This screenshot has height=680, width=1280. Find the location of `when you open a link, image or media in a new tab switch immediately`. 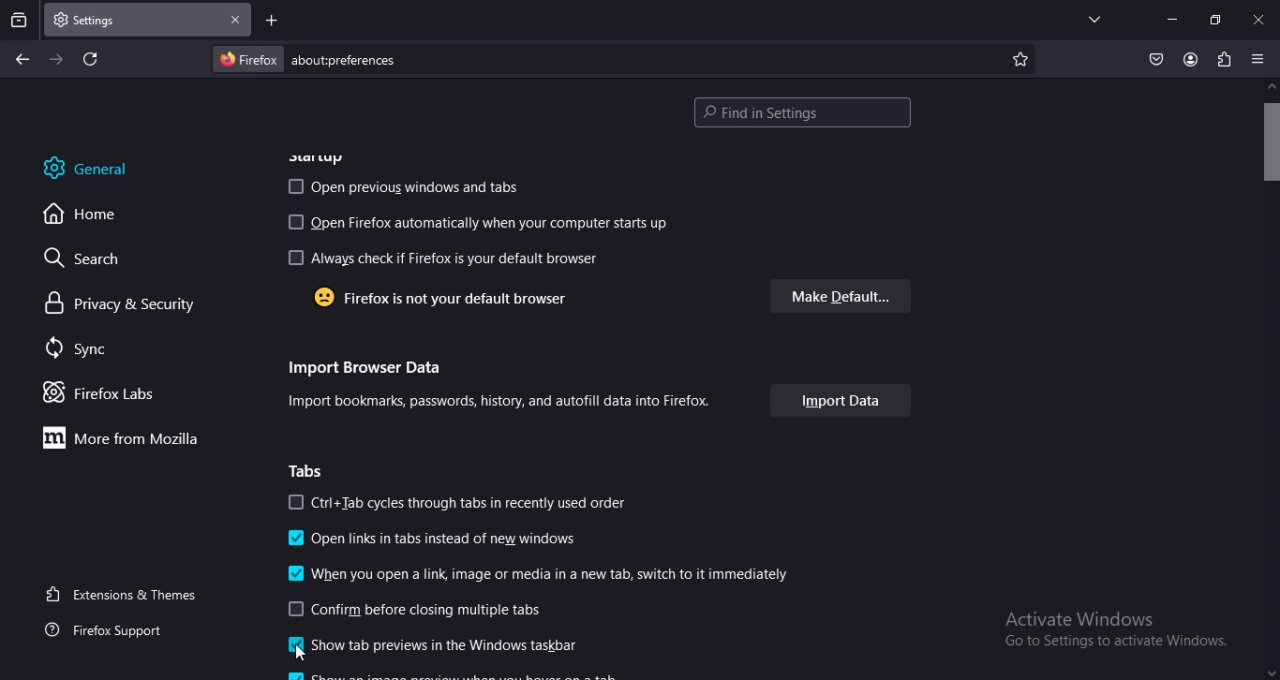

when you open a link, image or media in a new tab switch immediately is located at coordinates (532, 574).